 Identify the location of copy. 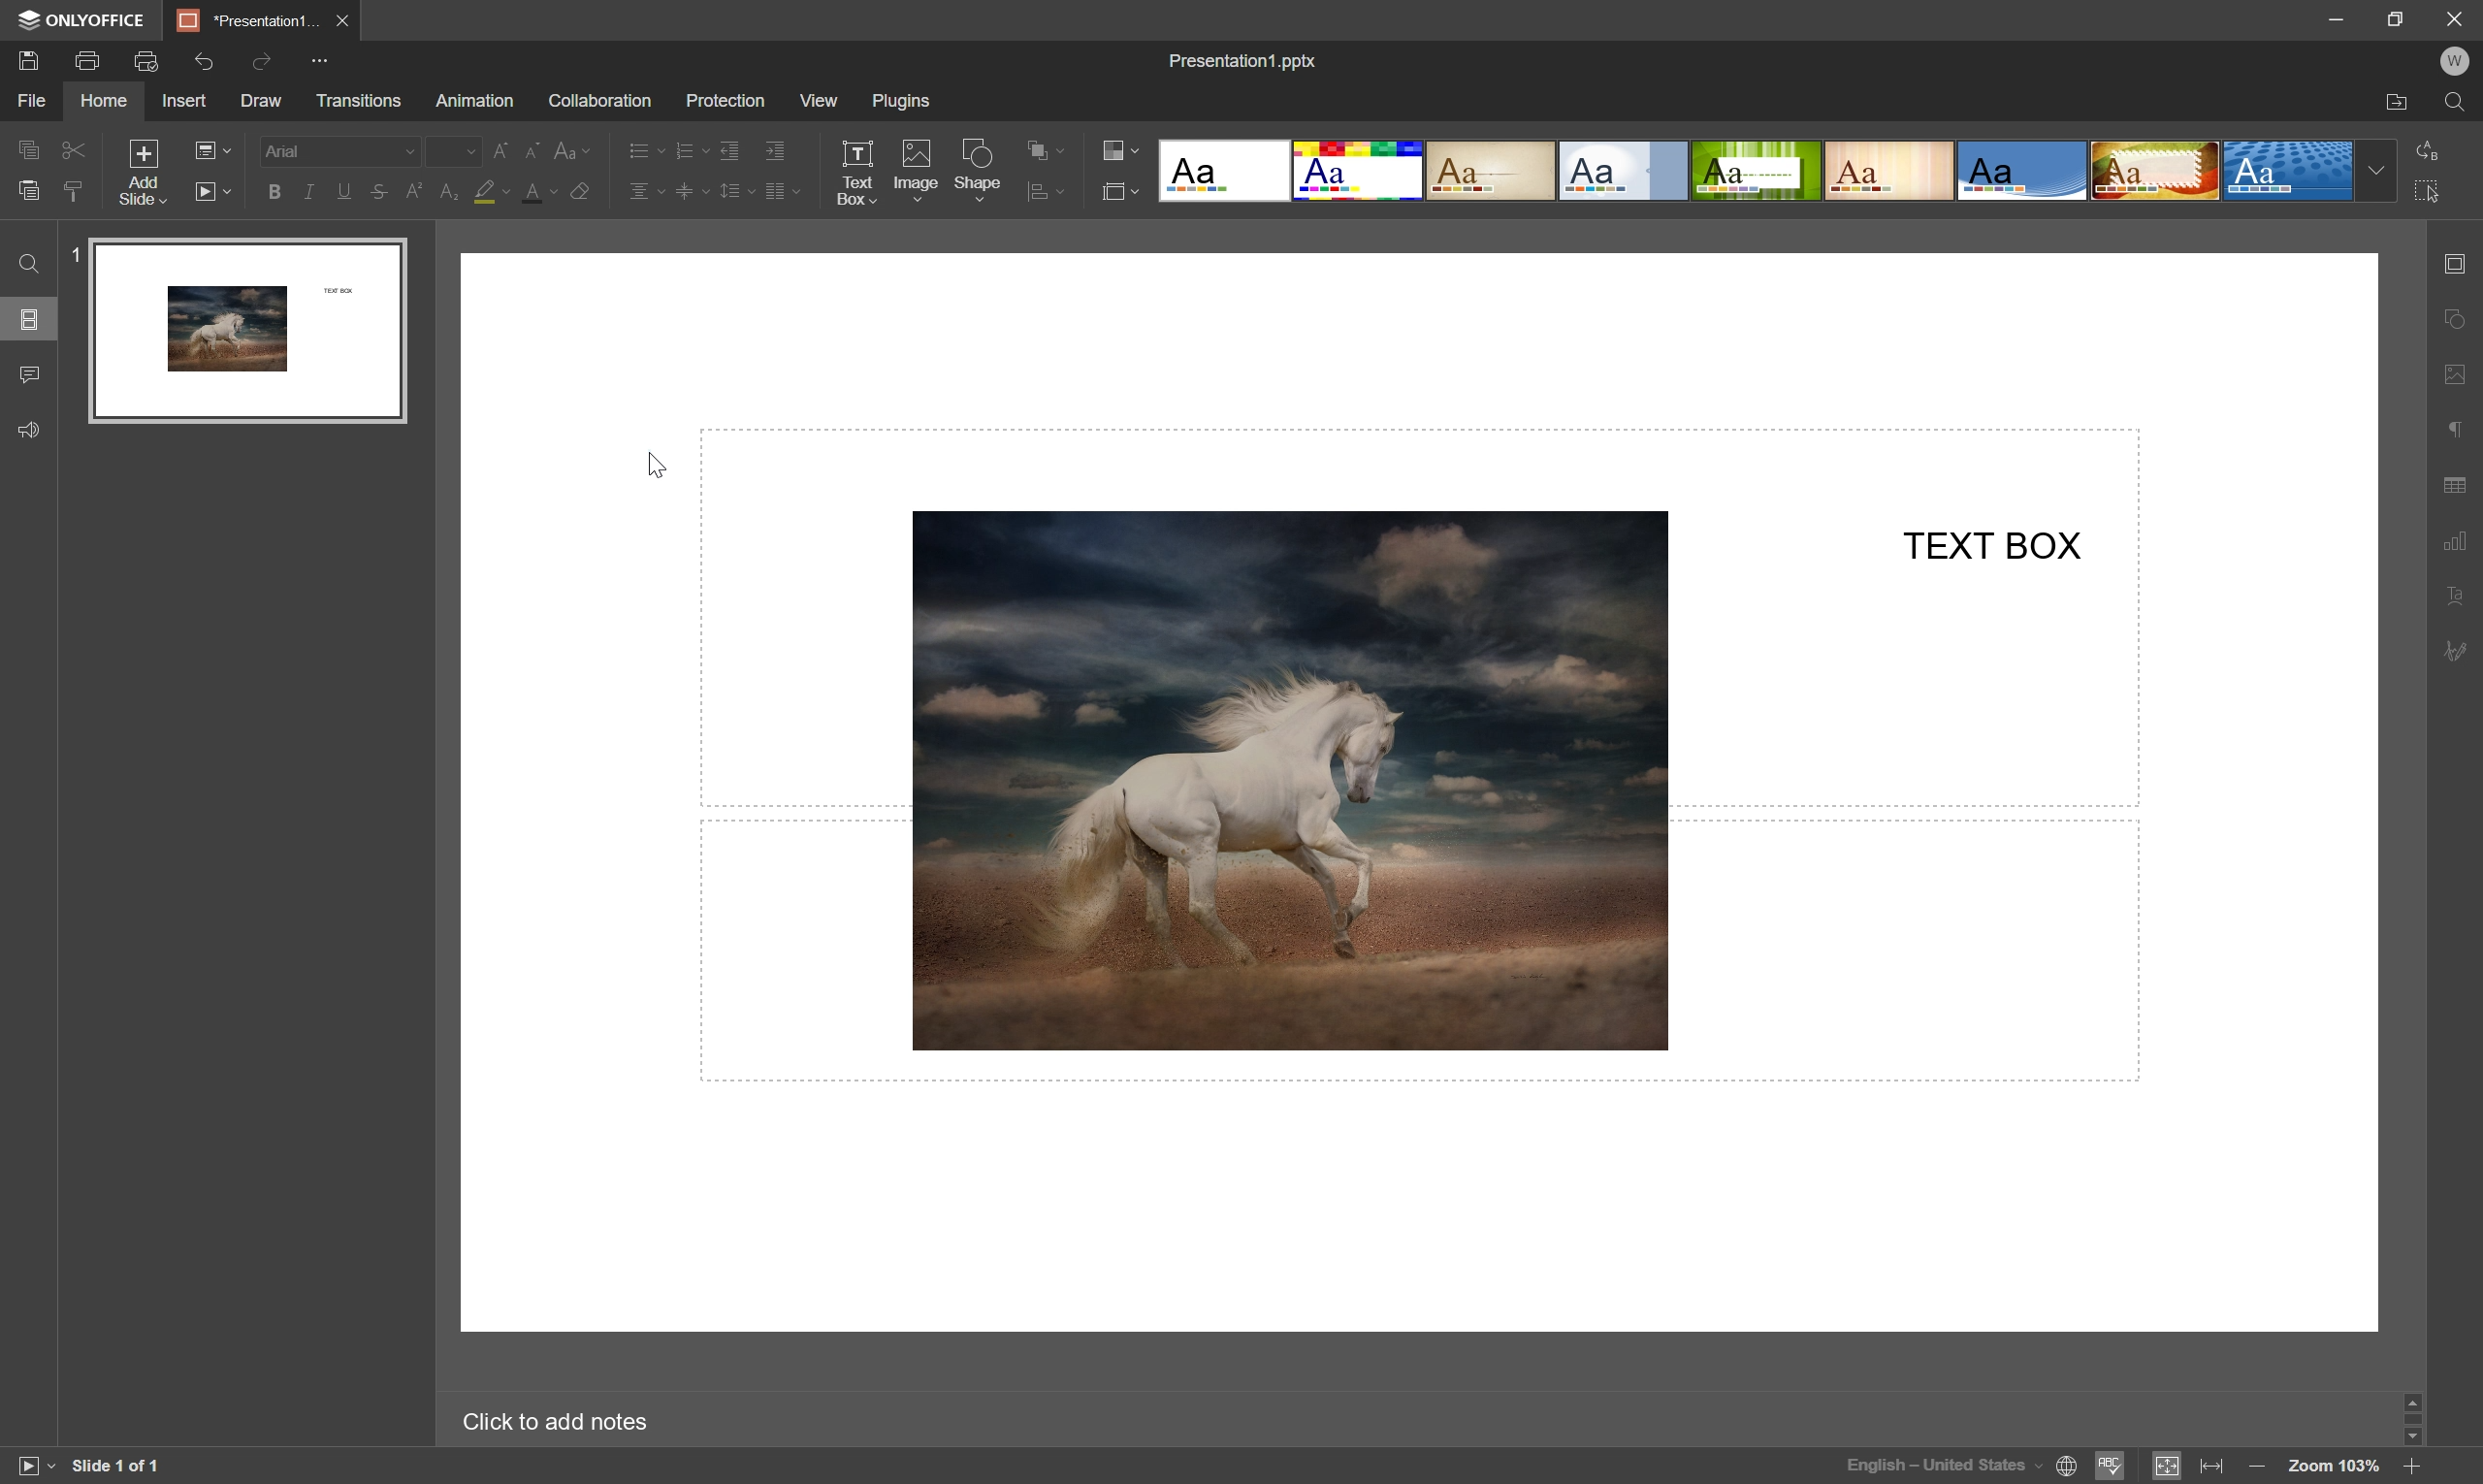
(28, 148).